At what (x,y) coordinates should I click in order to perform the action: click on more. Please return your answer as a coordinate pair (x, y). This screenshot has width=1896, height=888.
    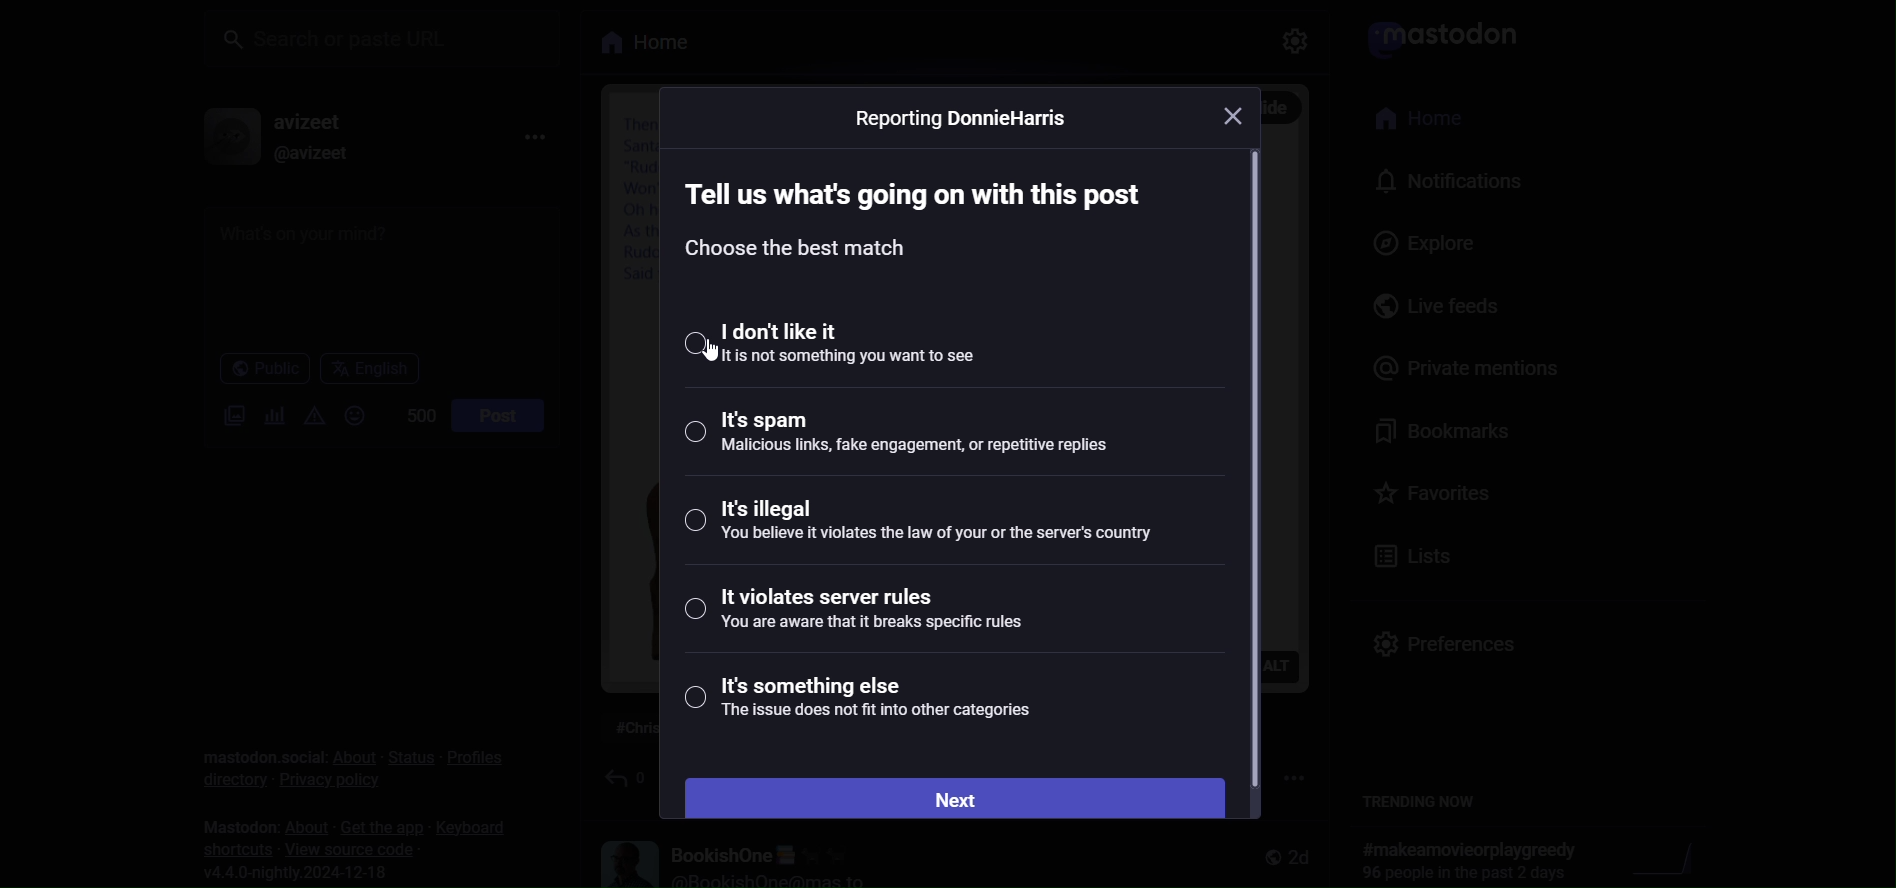
    Looking at the image, I should click on (536, 134).